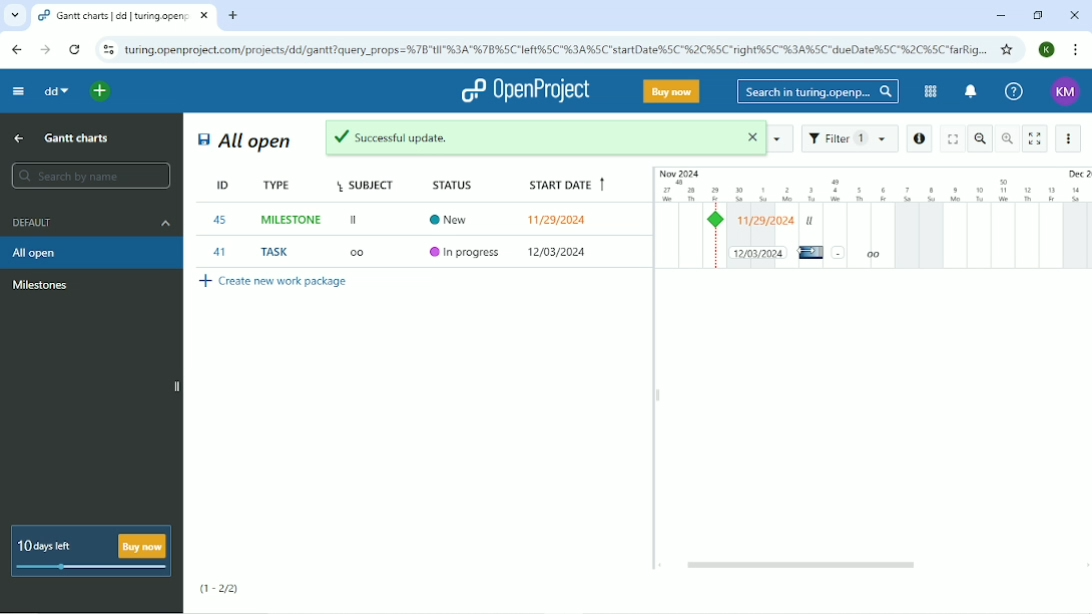 The image size is (1092, 614). What do you see at coordinates (221, 220) in the screenshot?
I see `45` at bounding box center [221, 220].